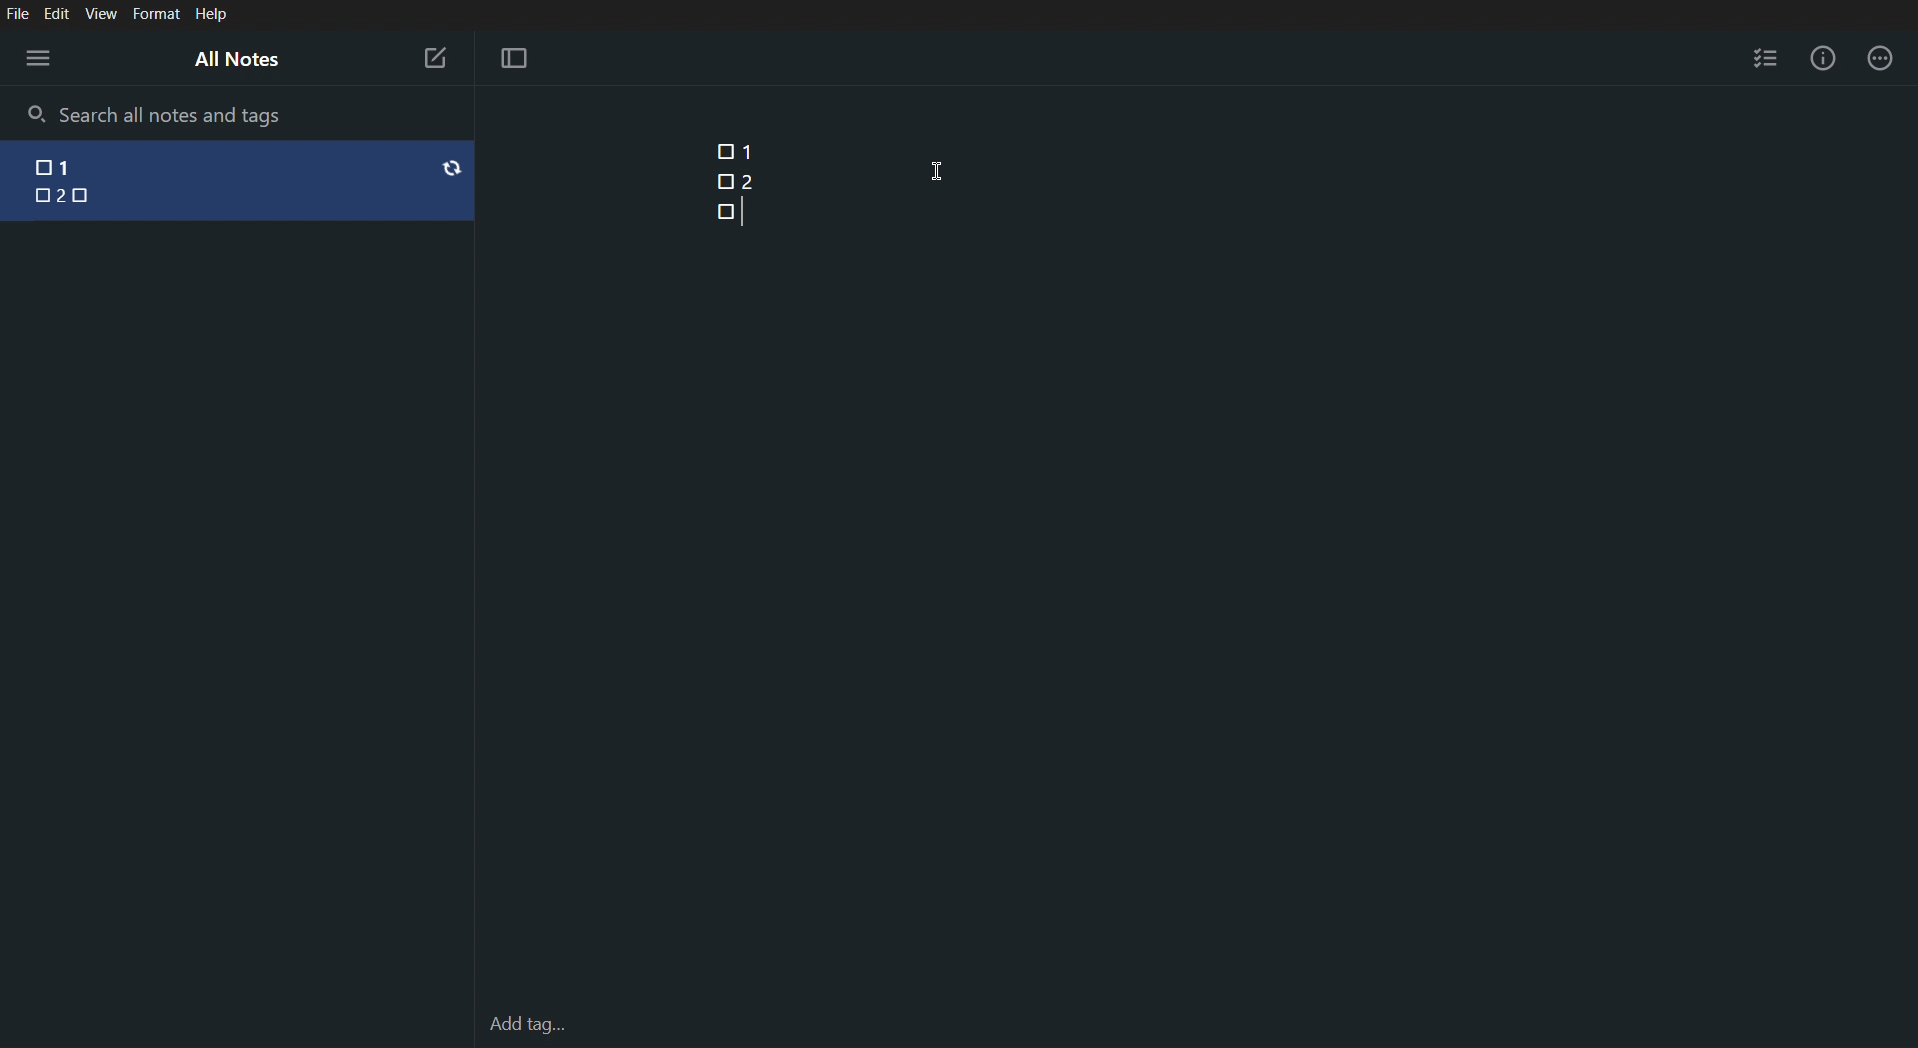 Image resolution: width=1918 pixels, height=1048 pixels. I want to click on checkbox, so click(91, 197).